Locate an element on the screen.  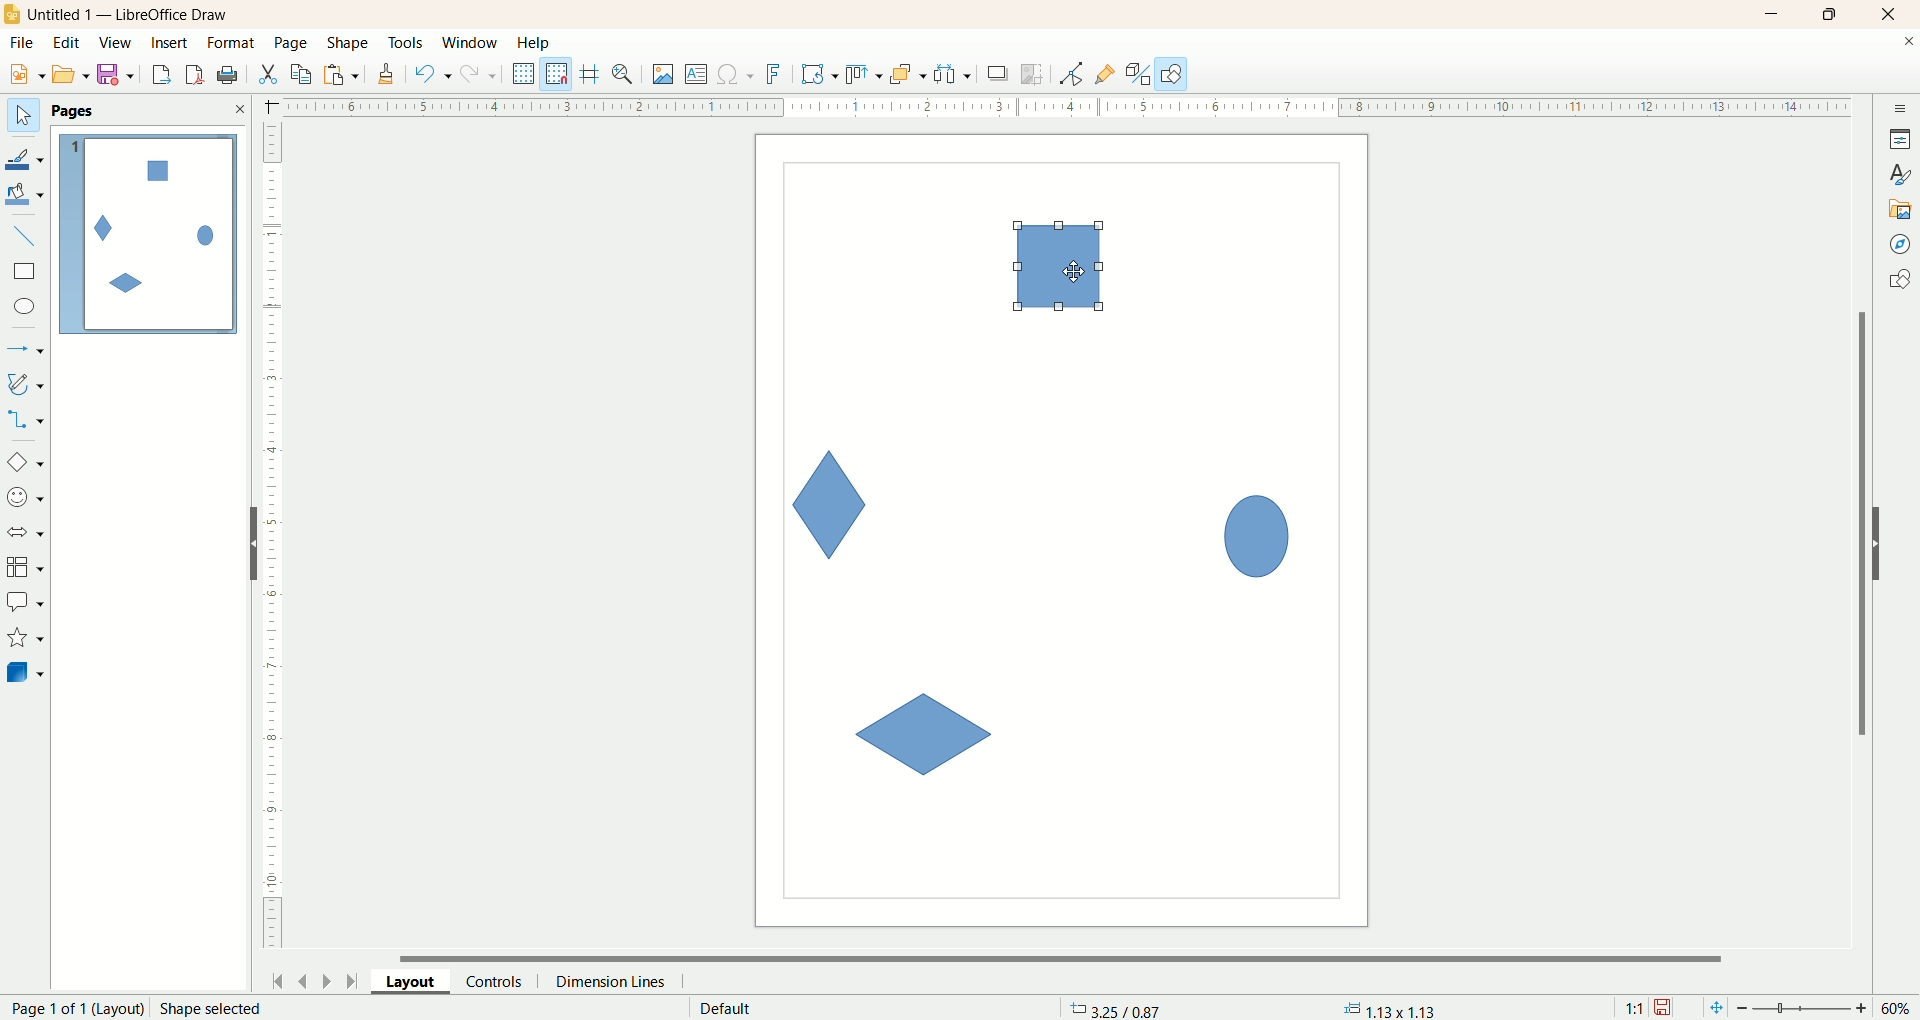
paste is located at coordinates (345, 72).